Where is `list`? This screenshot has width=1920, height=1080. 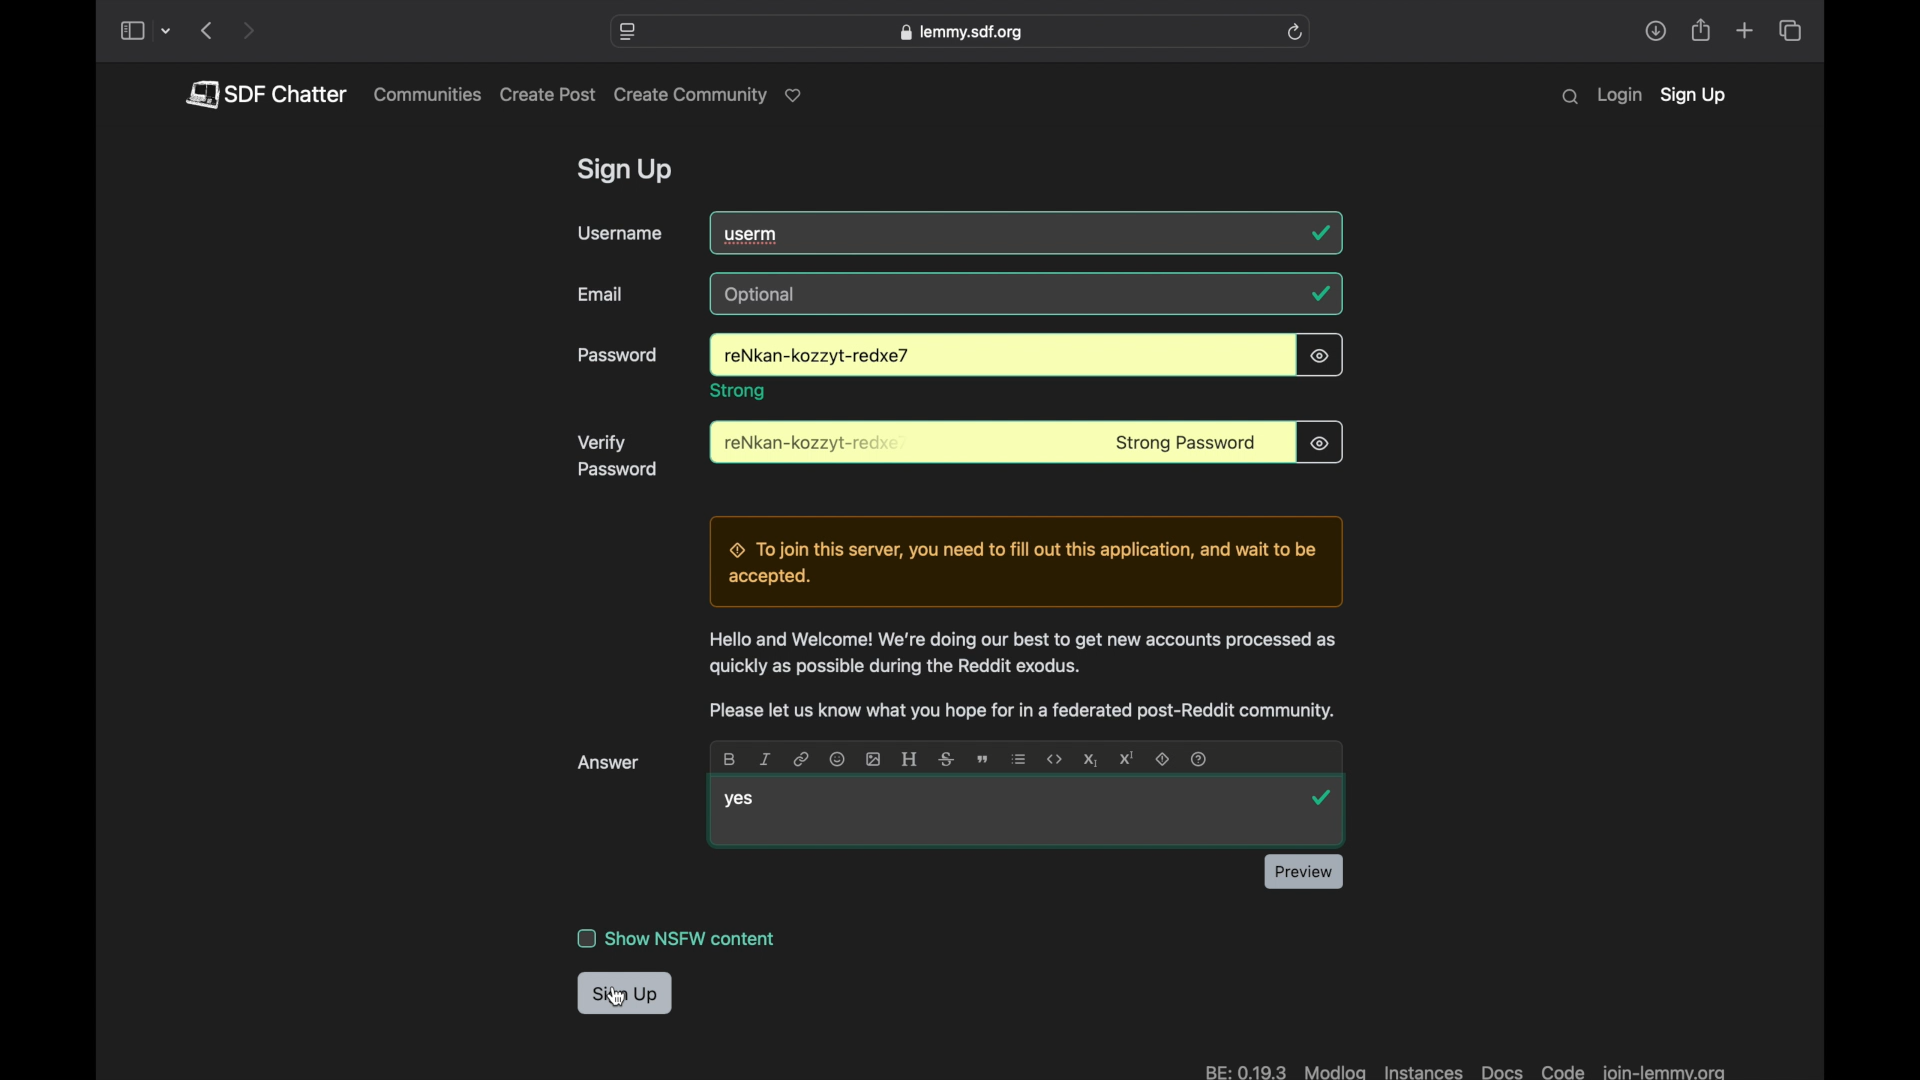
list is located at coordinates (1019, 759).